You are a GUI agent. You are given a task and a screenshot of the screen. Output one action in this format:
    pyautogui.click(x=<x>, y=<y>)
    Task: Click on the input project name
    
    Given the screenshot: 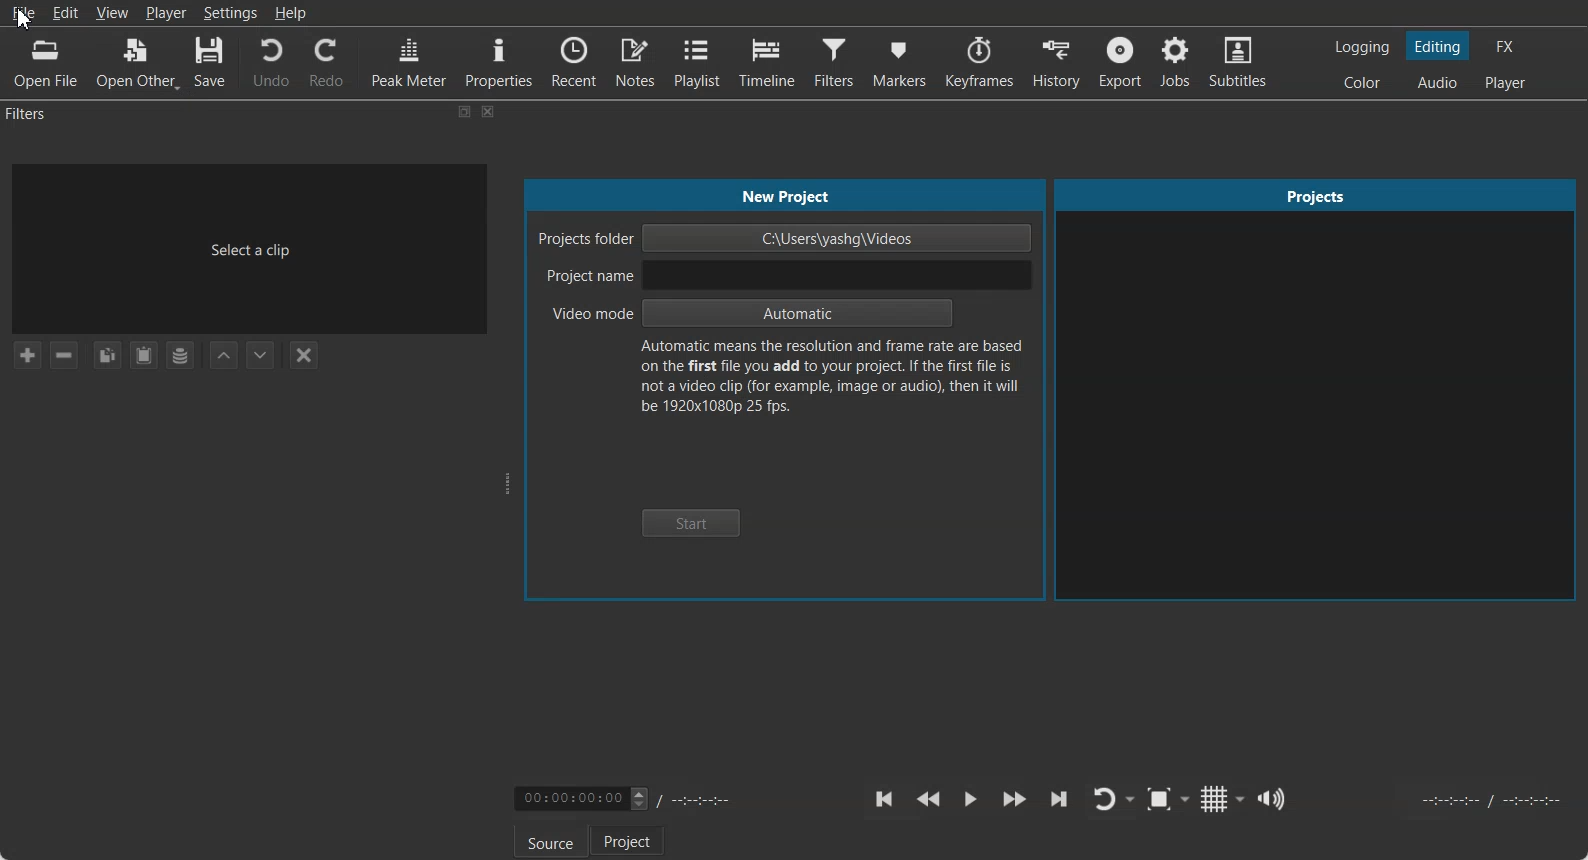 What is the action you would take?
    pyautogui.click(x=838, y=275)
    